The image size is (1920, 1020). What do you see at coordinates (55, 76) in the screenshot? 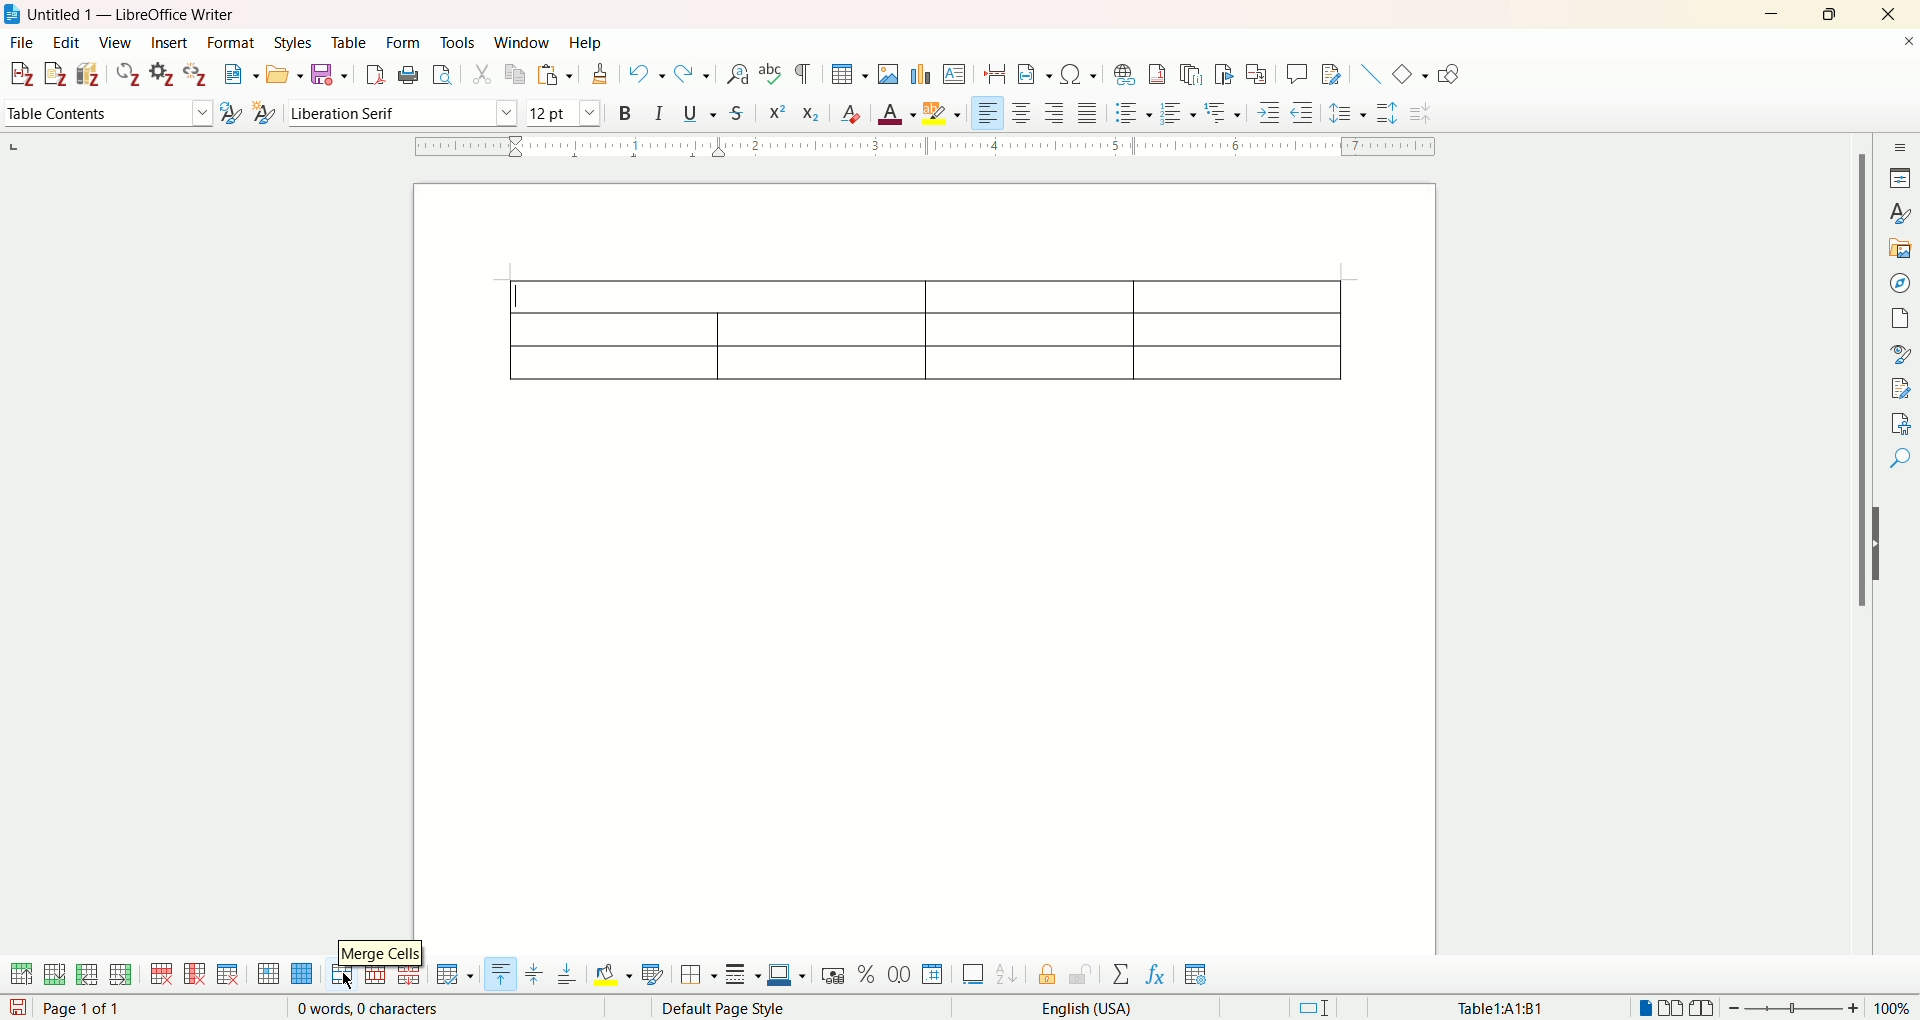
I see `add note` at bounding box center [55, 76].